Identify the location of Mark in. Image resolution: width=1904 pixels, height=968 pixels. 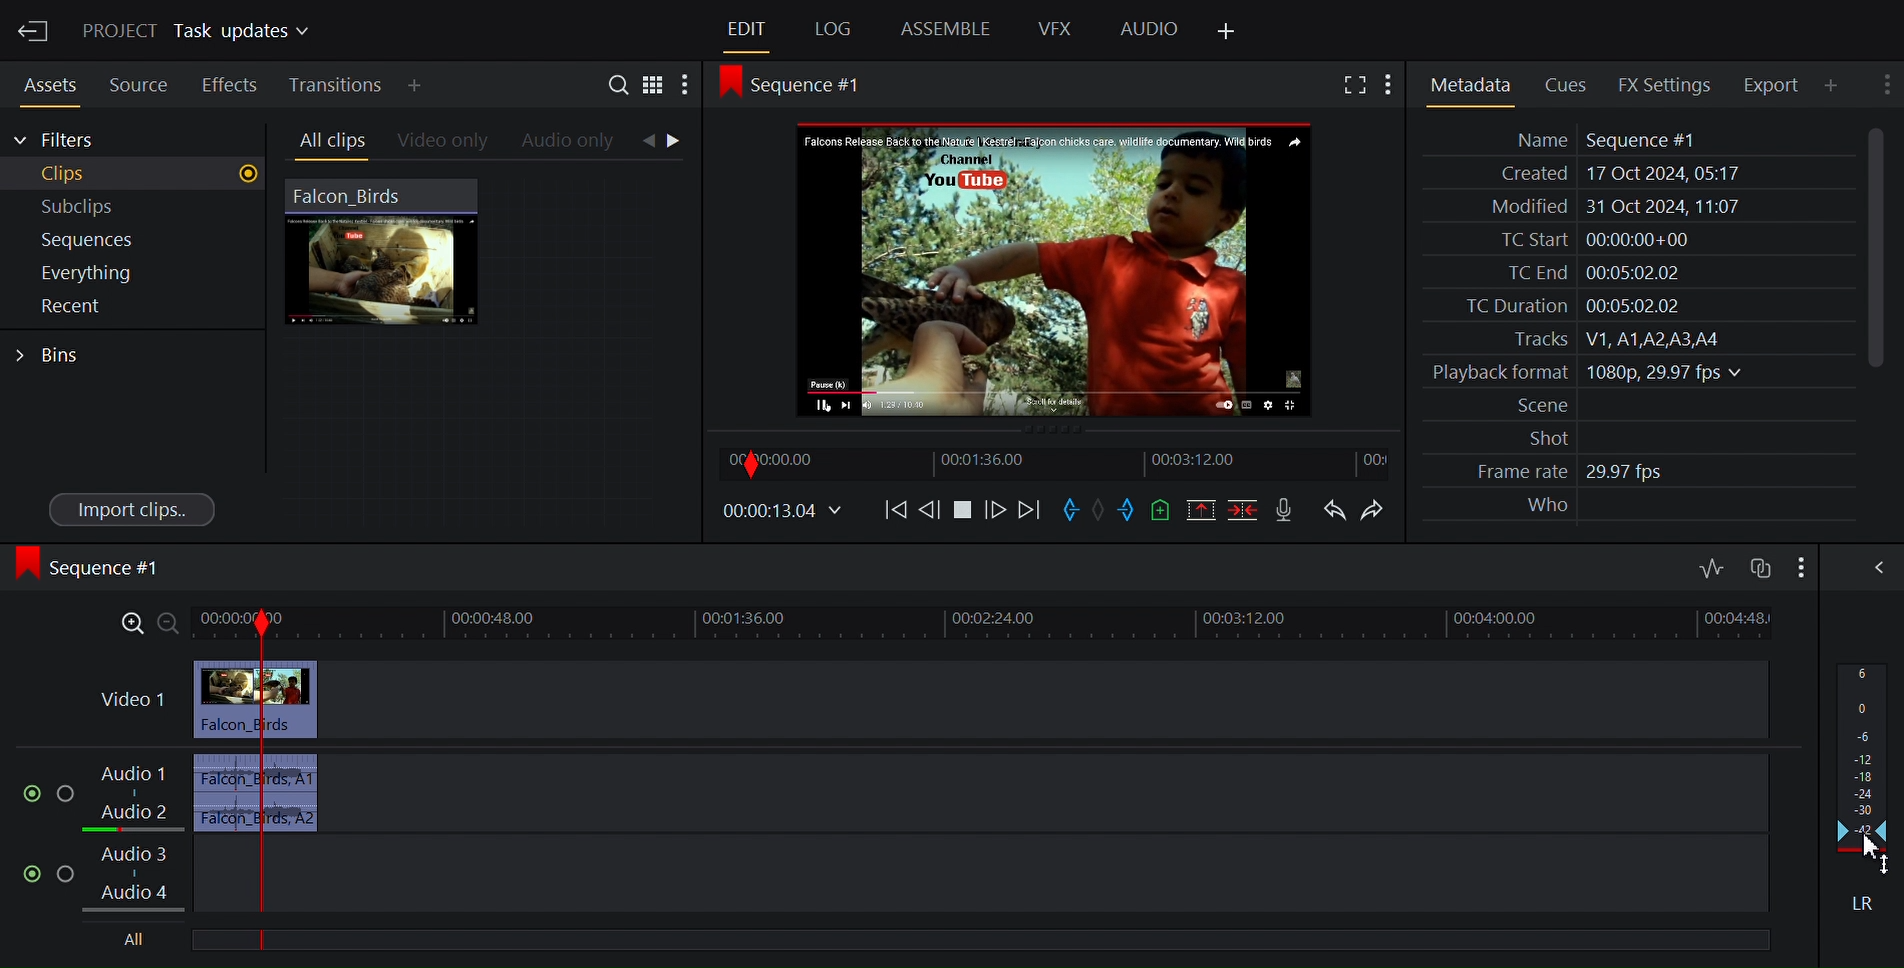
(1068, 510).